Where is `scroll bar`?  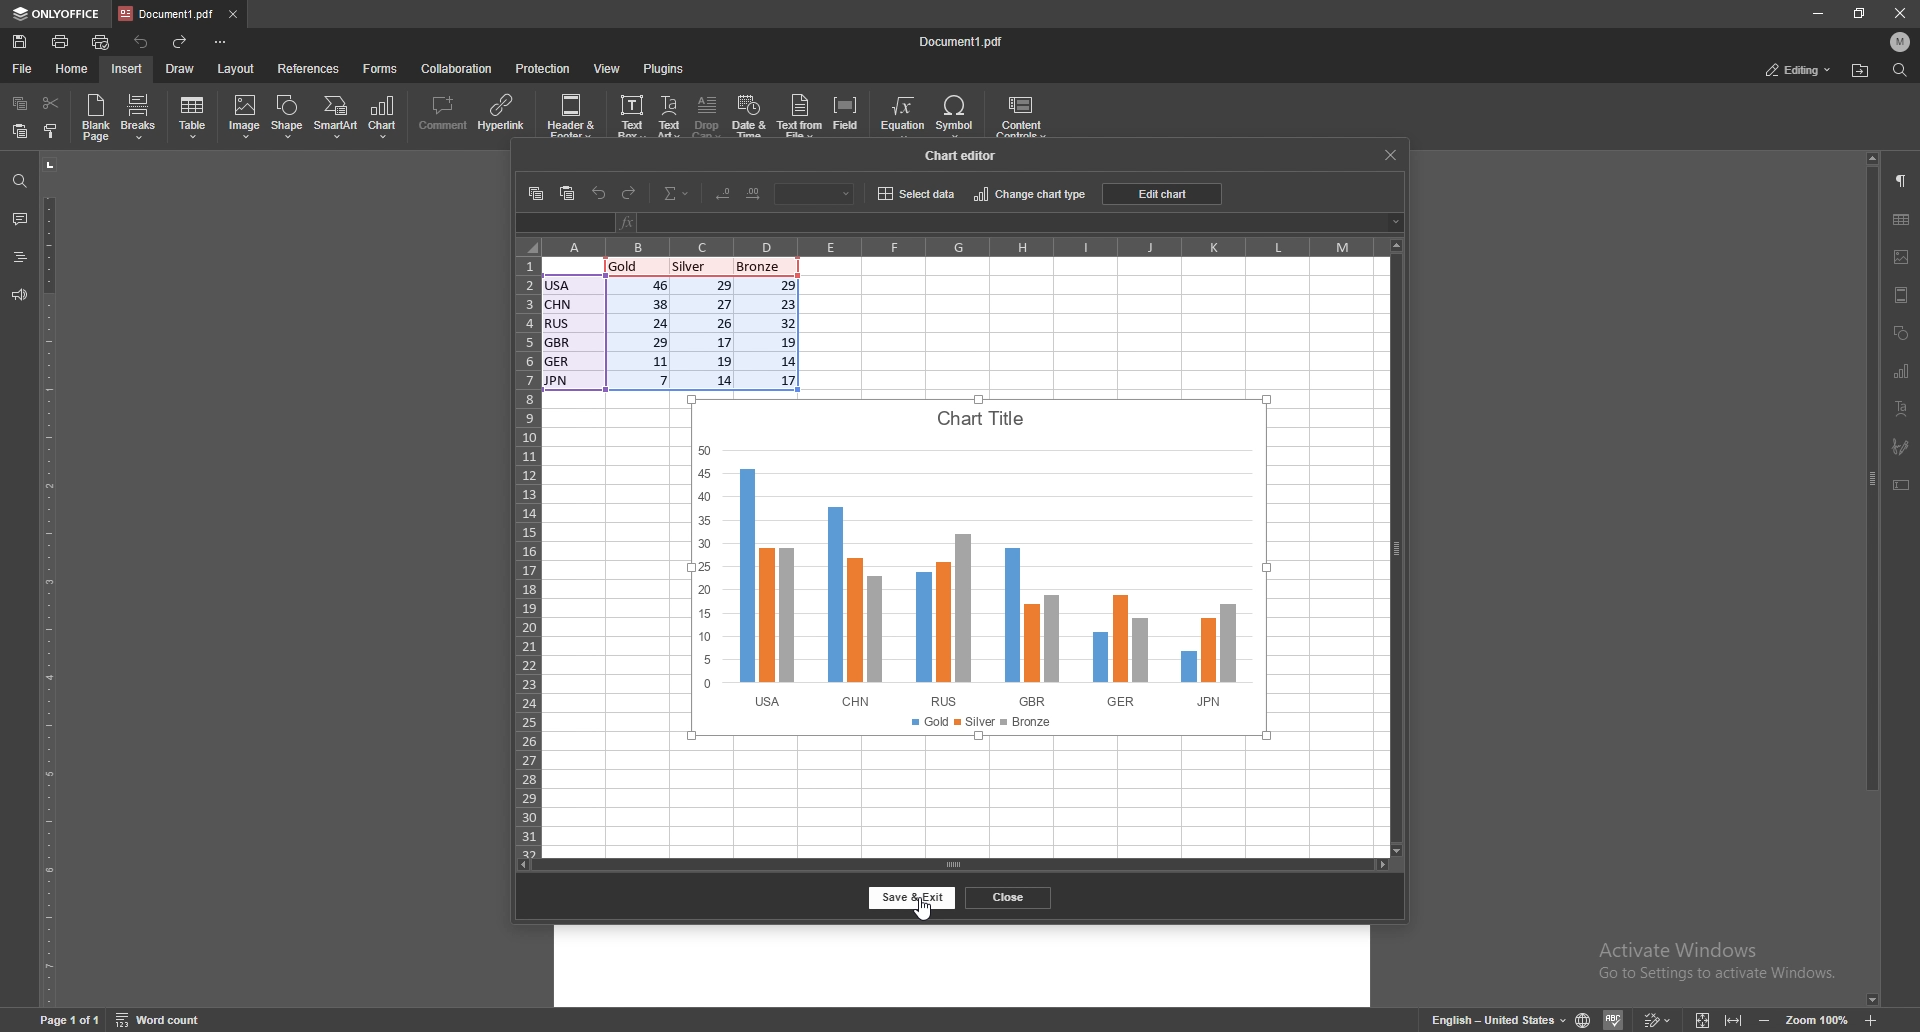
scroll bar is located at coordinates (1873, 581).